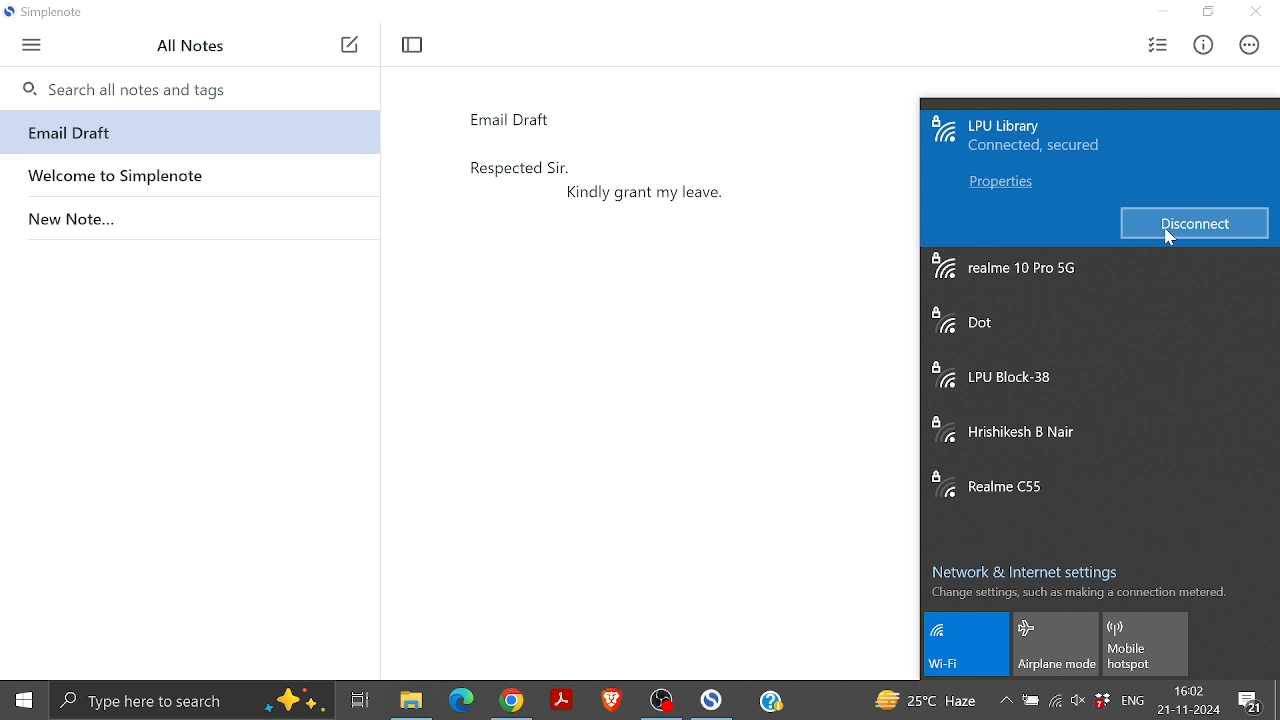 This screenshot has width=1280, height=720. Describe the element at coordinates (1056, 704) in the screenshot. I see `Network` at that location.